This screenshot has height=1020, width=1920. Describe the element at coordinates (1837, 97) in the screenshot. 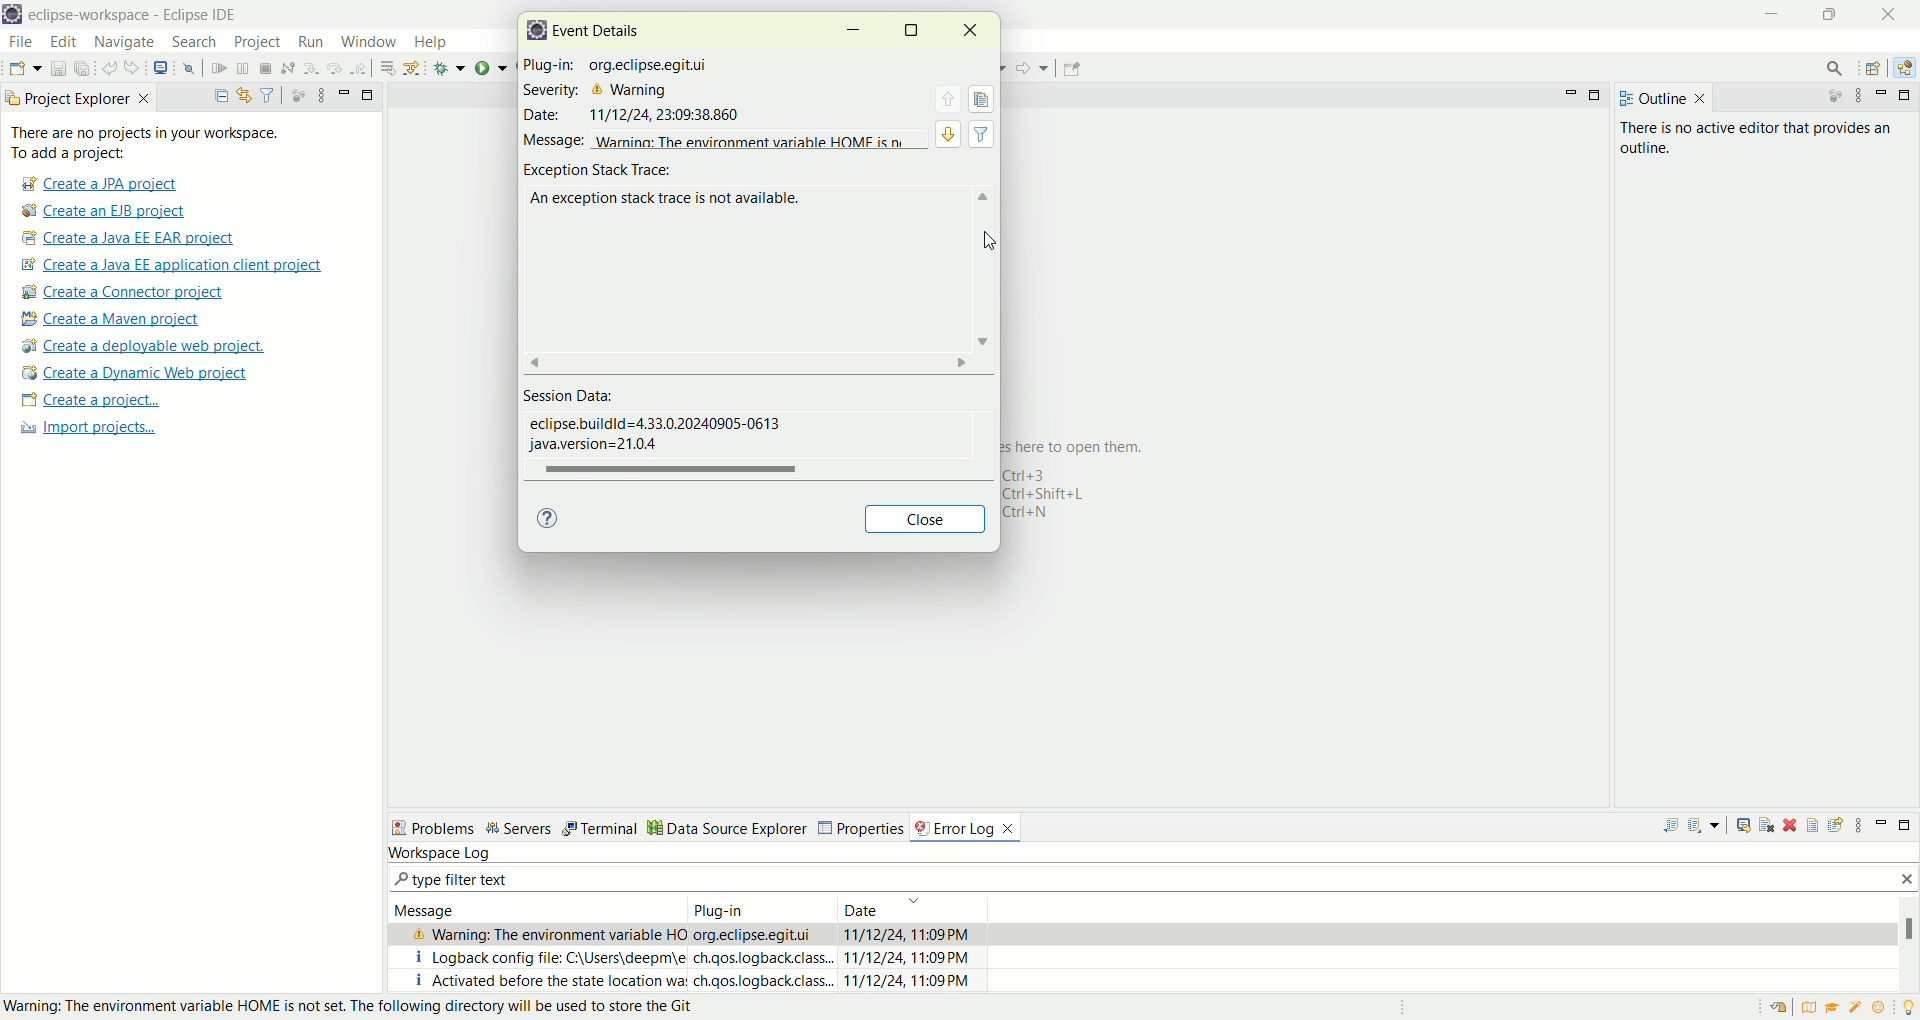

I see `focus on active task` at that location.